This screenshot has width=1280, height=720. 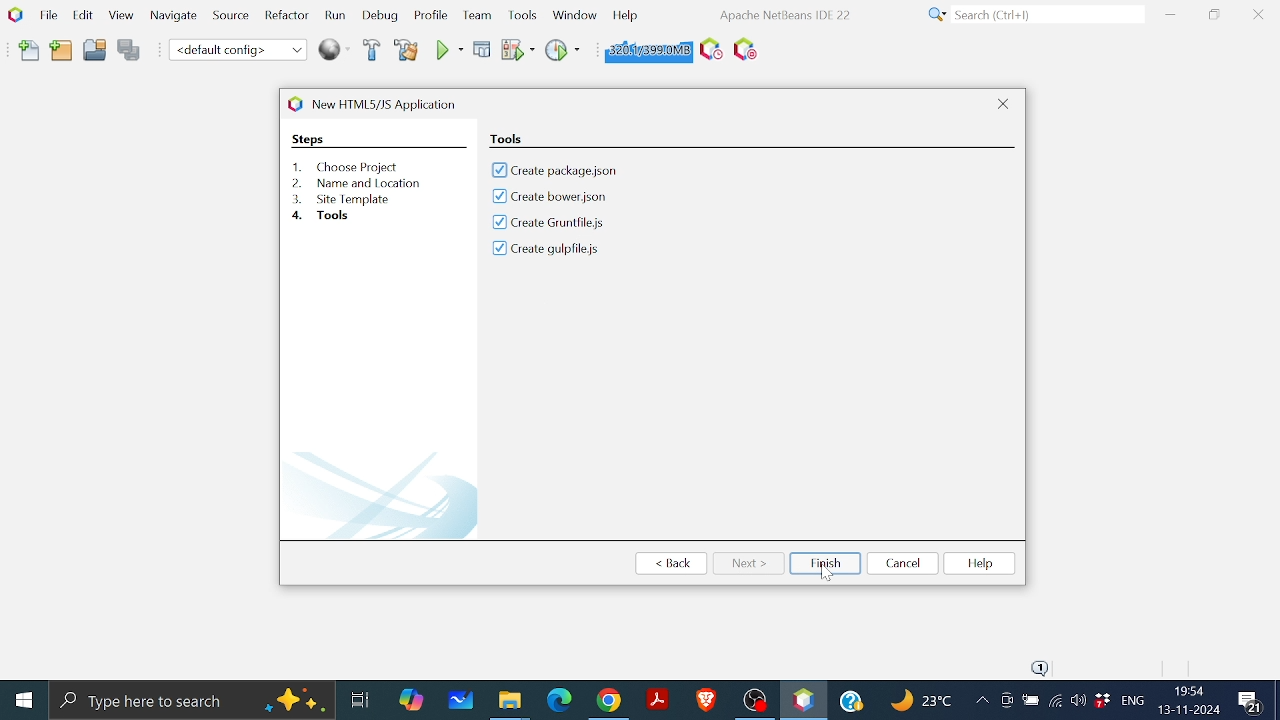 I want to click on cursor, so click(x=826, y=573).